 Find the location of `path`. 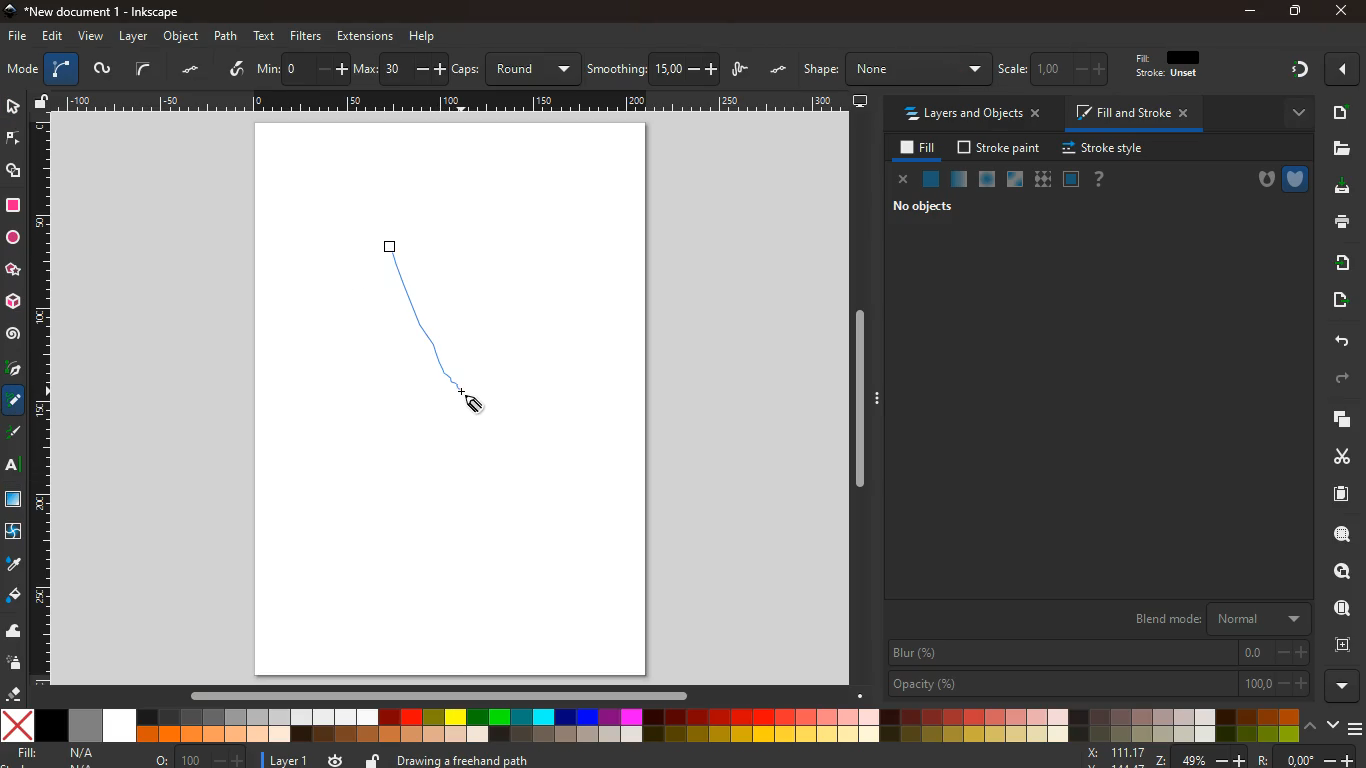

path is located at coordinates (225, 36).